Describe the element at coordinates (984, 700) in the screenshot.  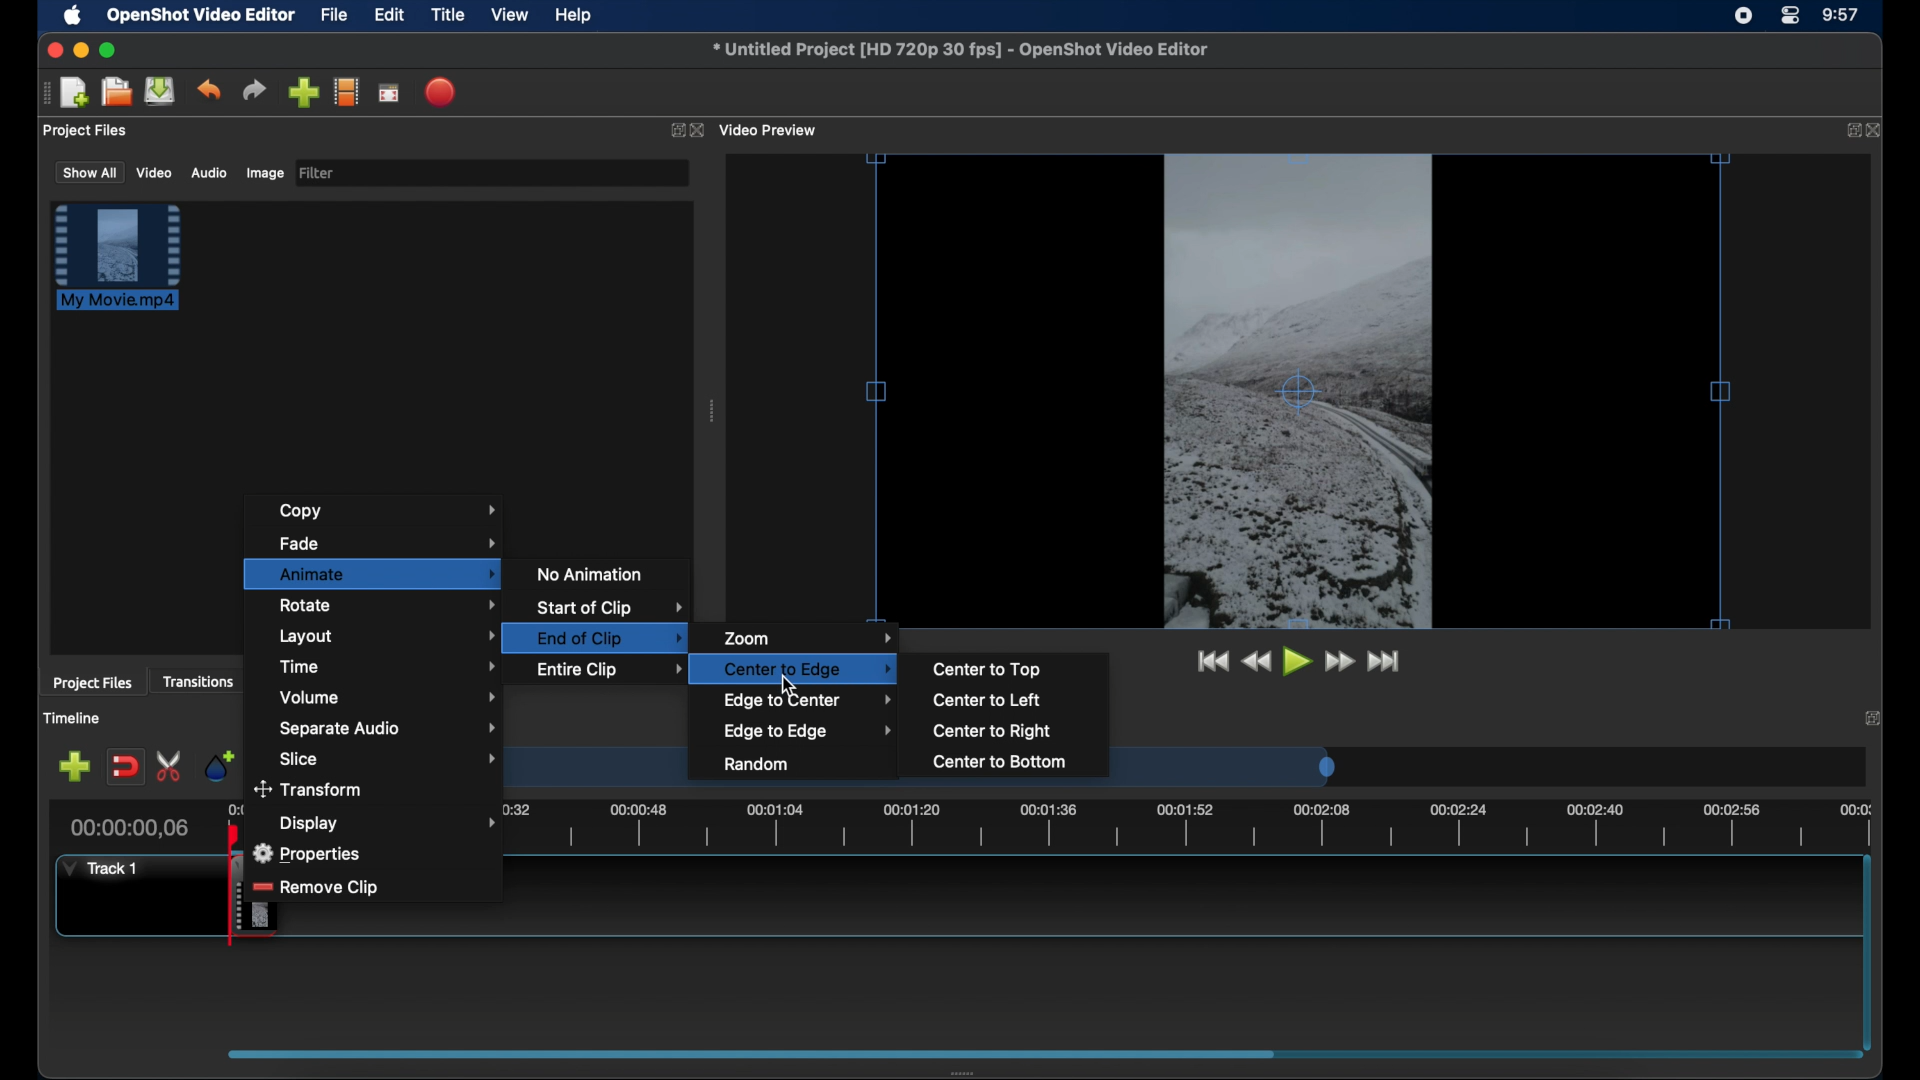
I see `center to left` at that location.